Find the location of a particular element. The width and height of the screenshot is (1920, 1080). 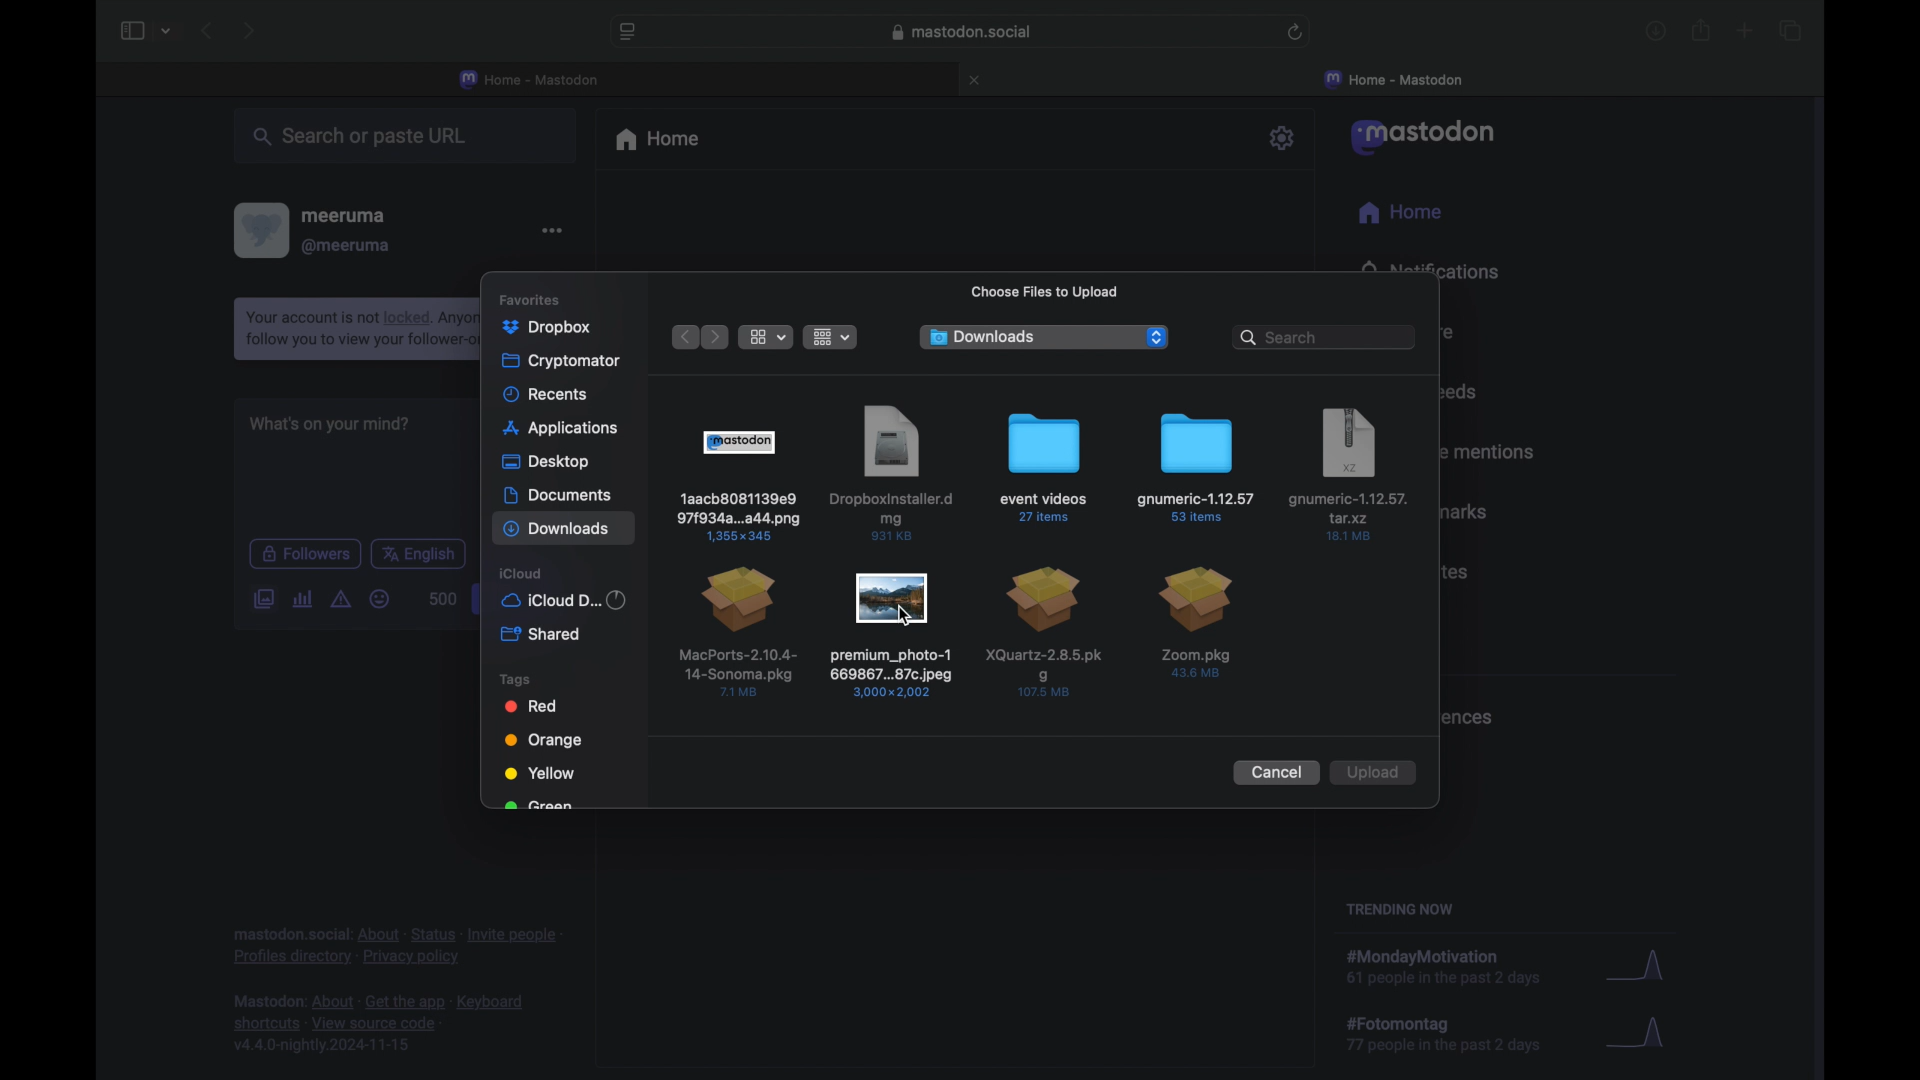

mastodon is located at coordinates (1426, 137).